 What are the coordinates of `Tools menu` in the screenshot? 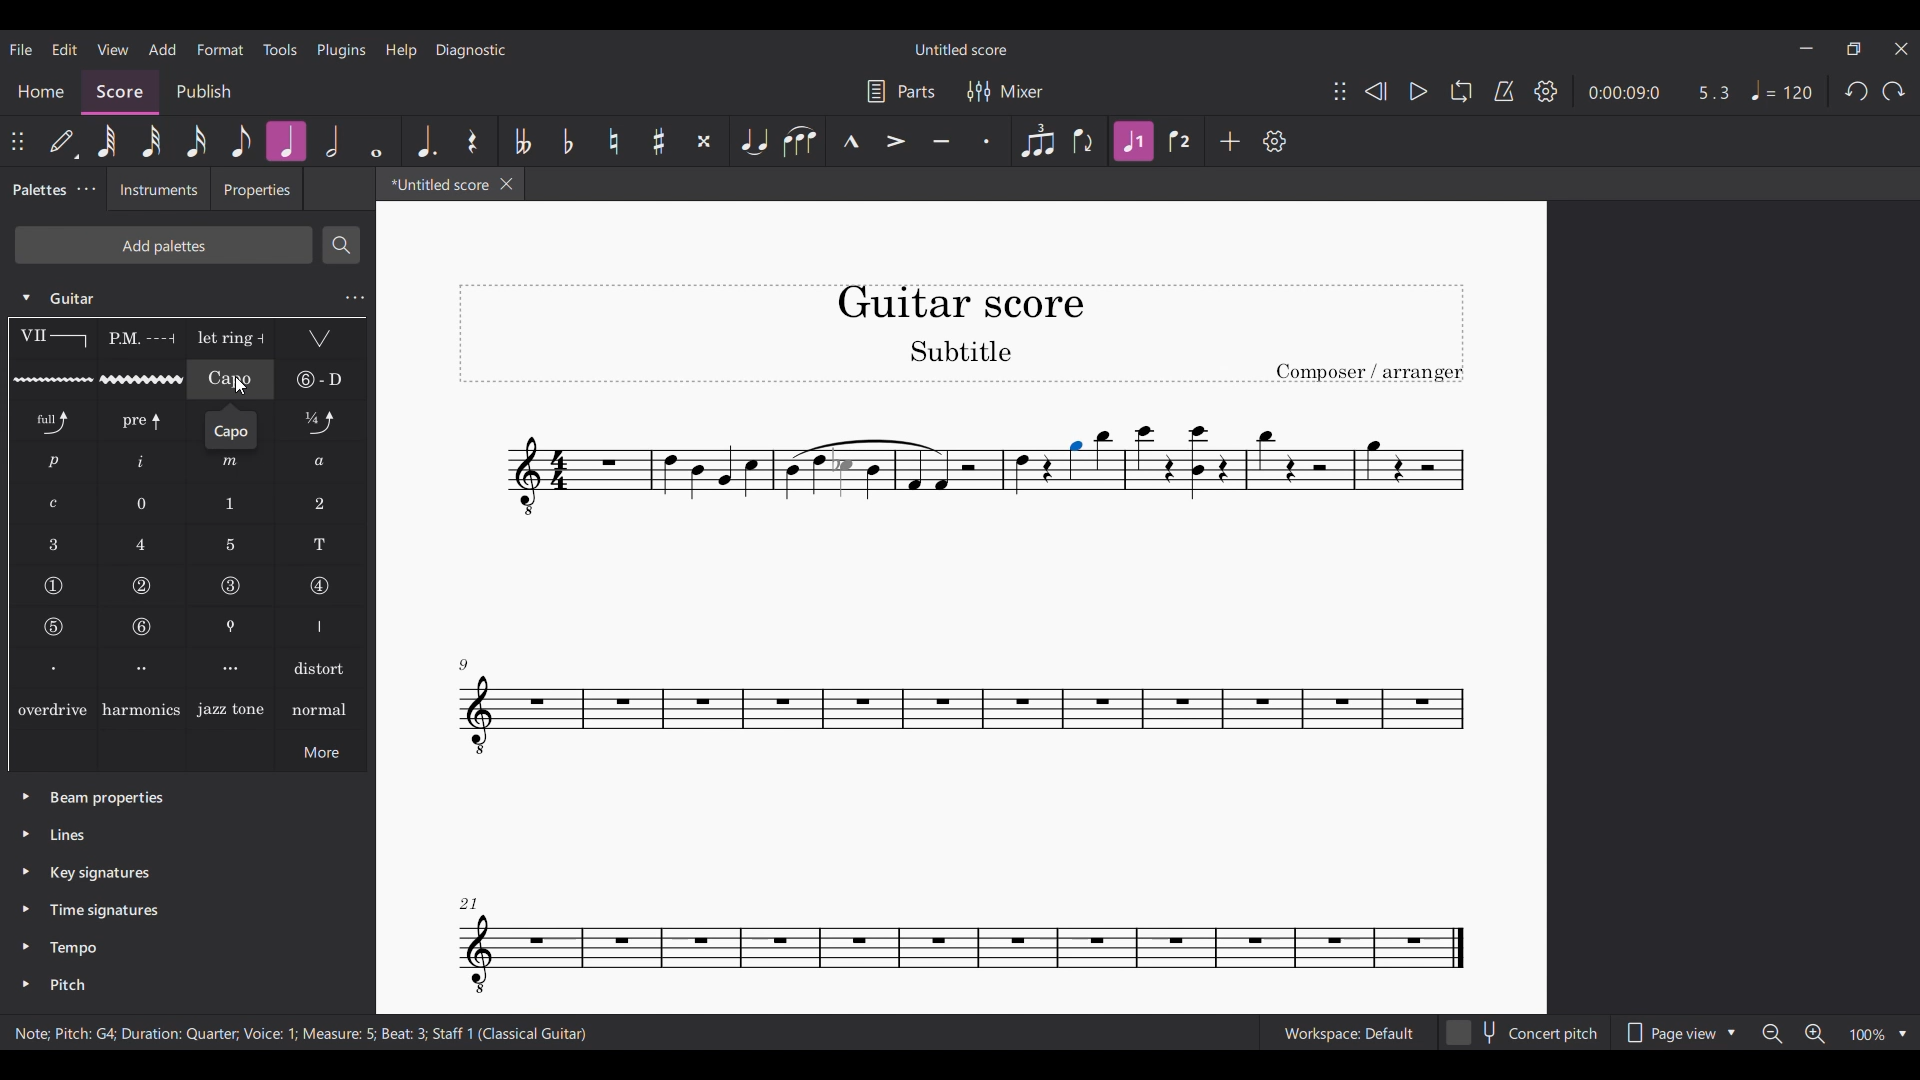 It's located at (279, 49).